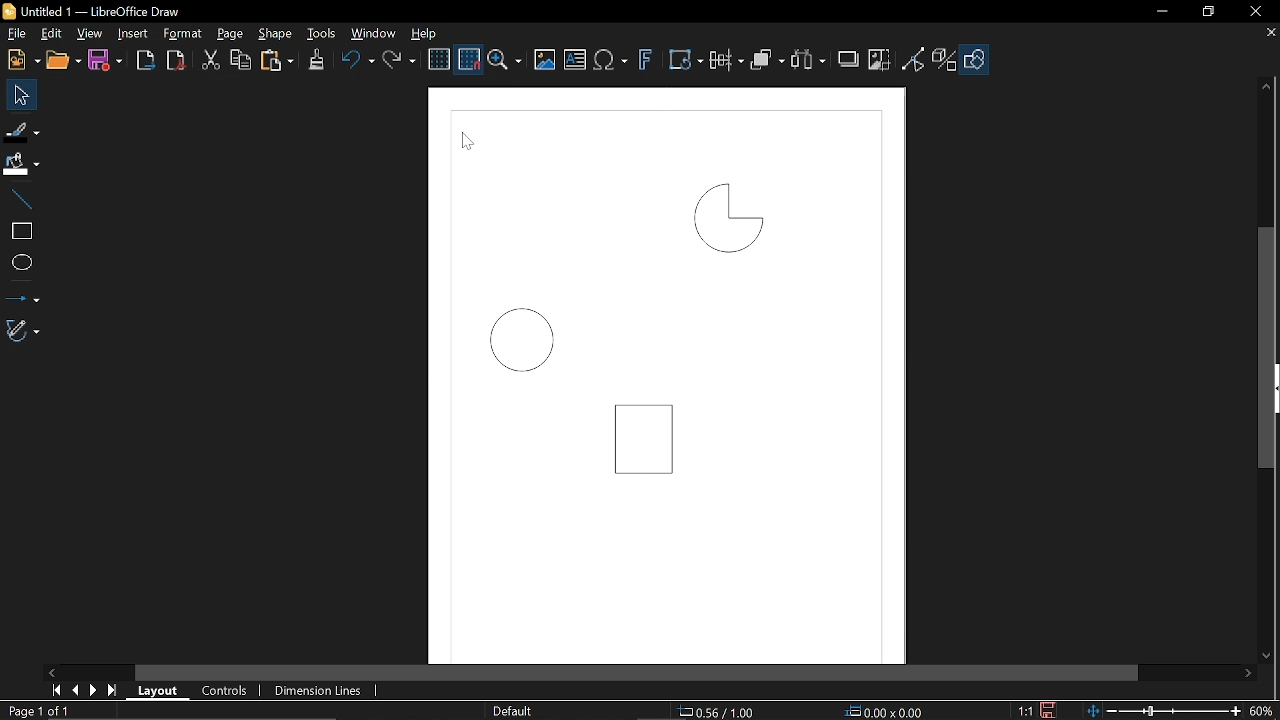  Describe the element at coordinates (210, 60) in the screenshot. I see `Cut ` at that location.